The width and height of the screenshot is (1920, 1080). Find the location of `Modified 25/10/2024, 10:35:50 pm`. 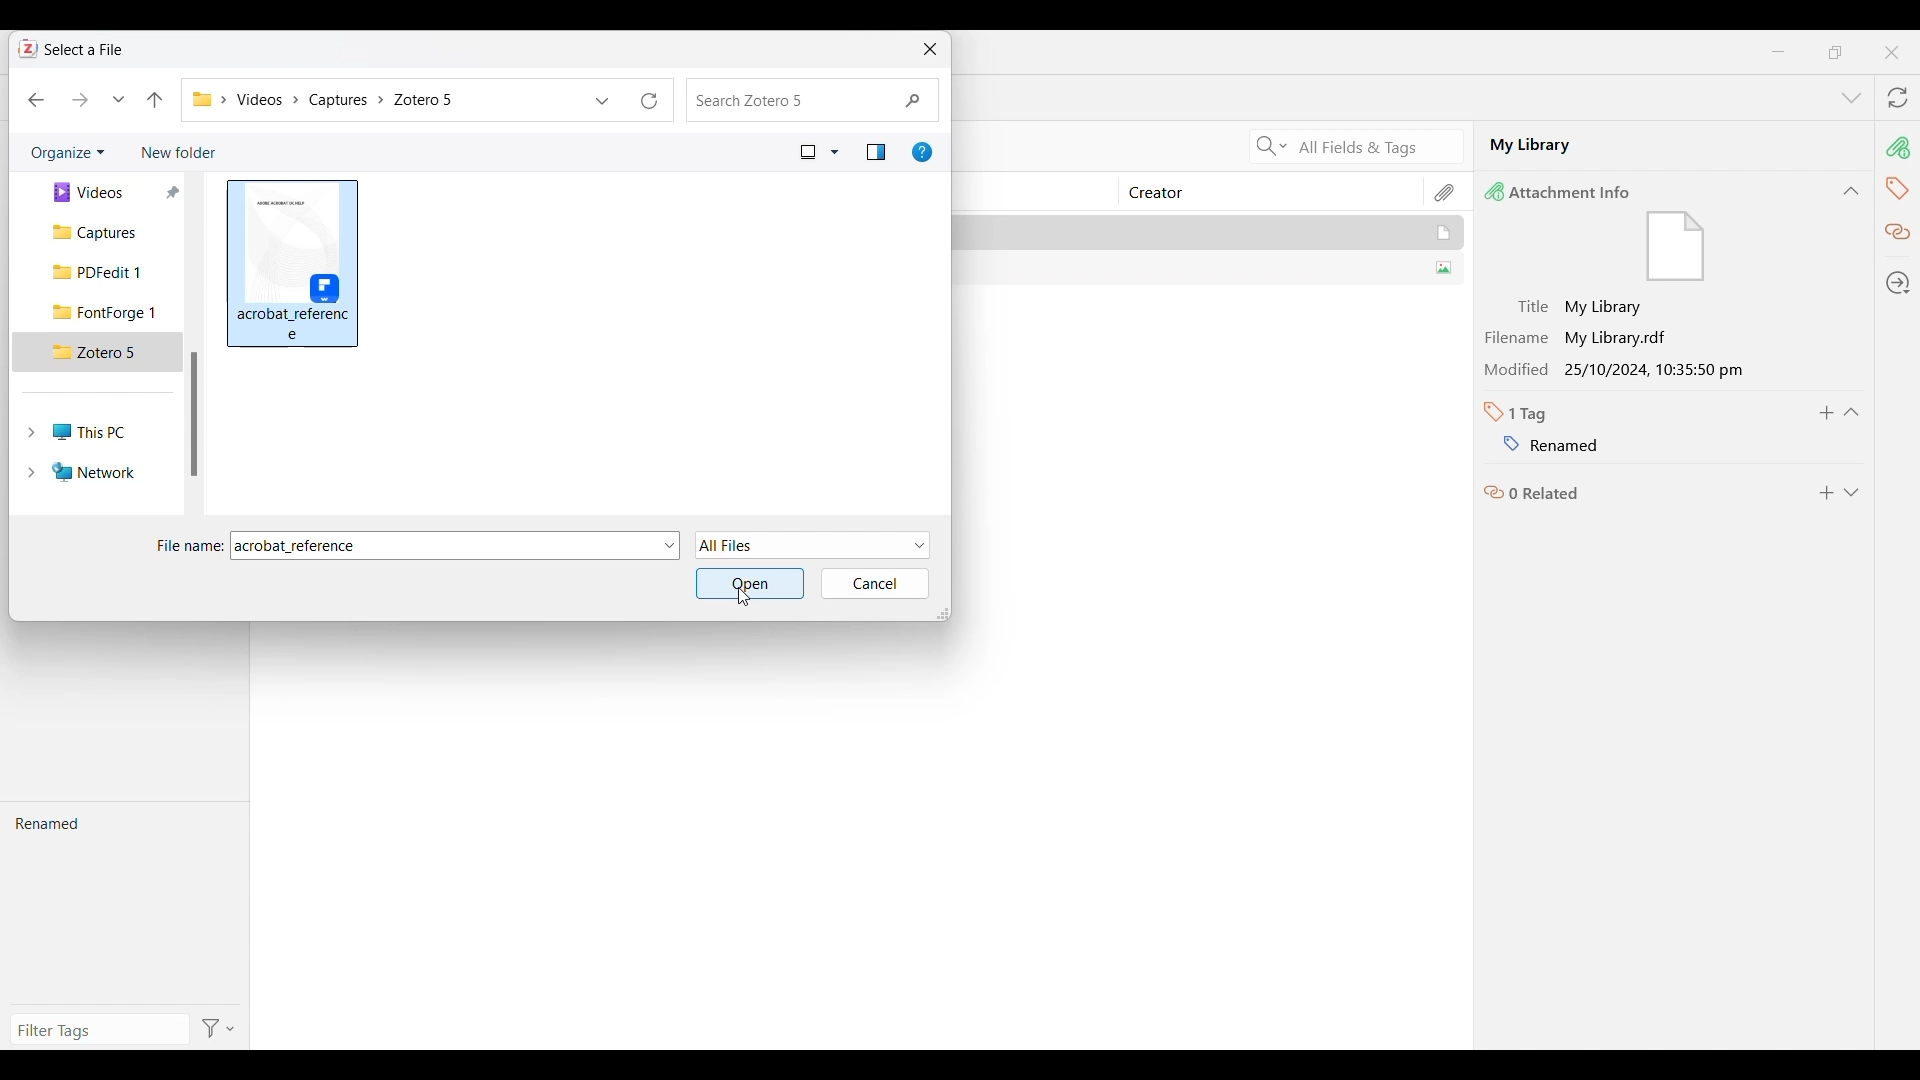

Modified 25/10/2024, 10:35:50 pm is located at coordinates (1623, 370).